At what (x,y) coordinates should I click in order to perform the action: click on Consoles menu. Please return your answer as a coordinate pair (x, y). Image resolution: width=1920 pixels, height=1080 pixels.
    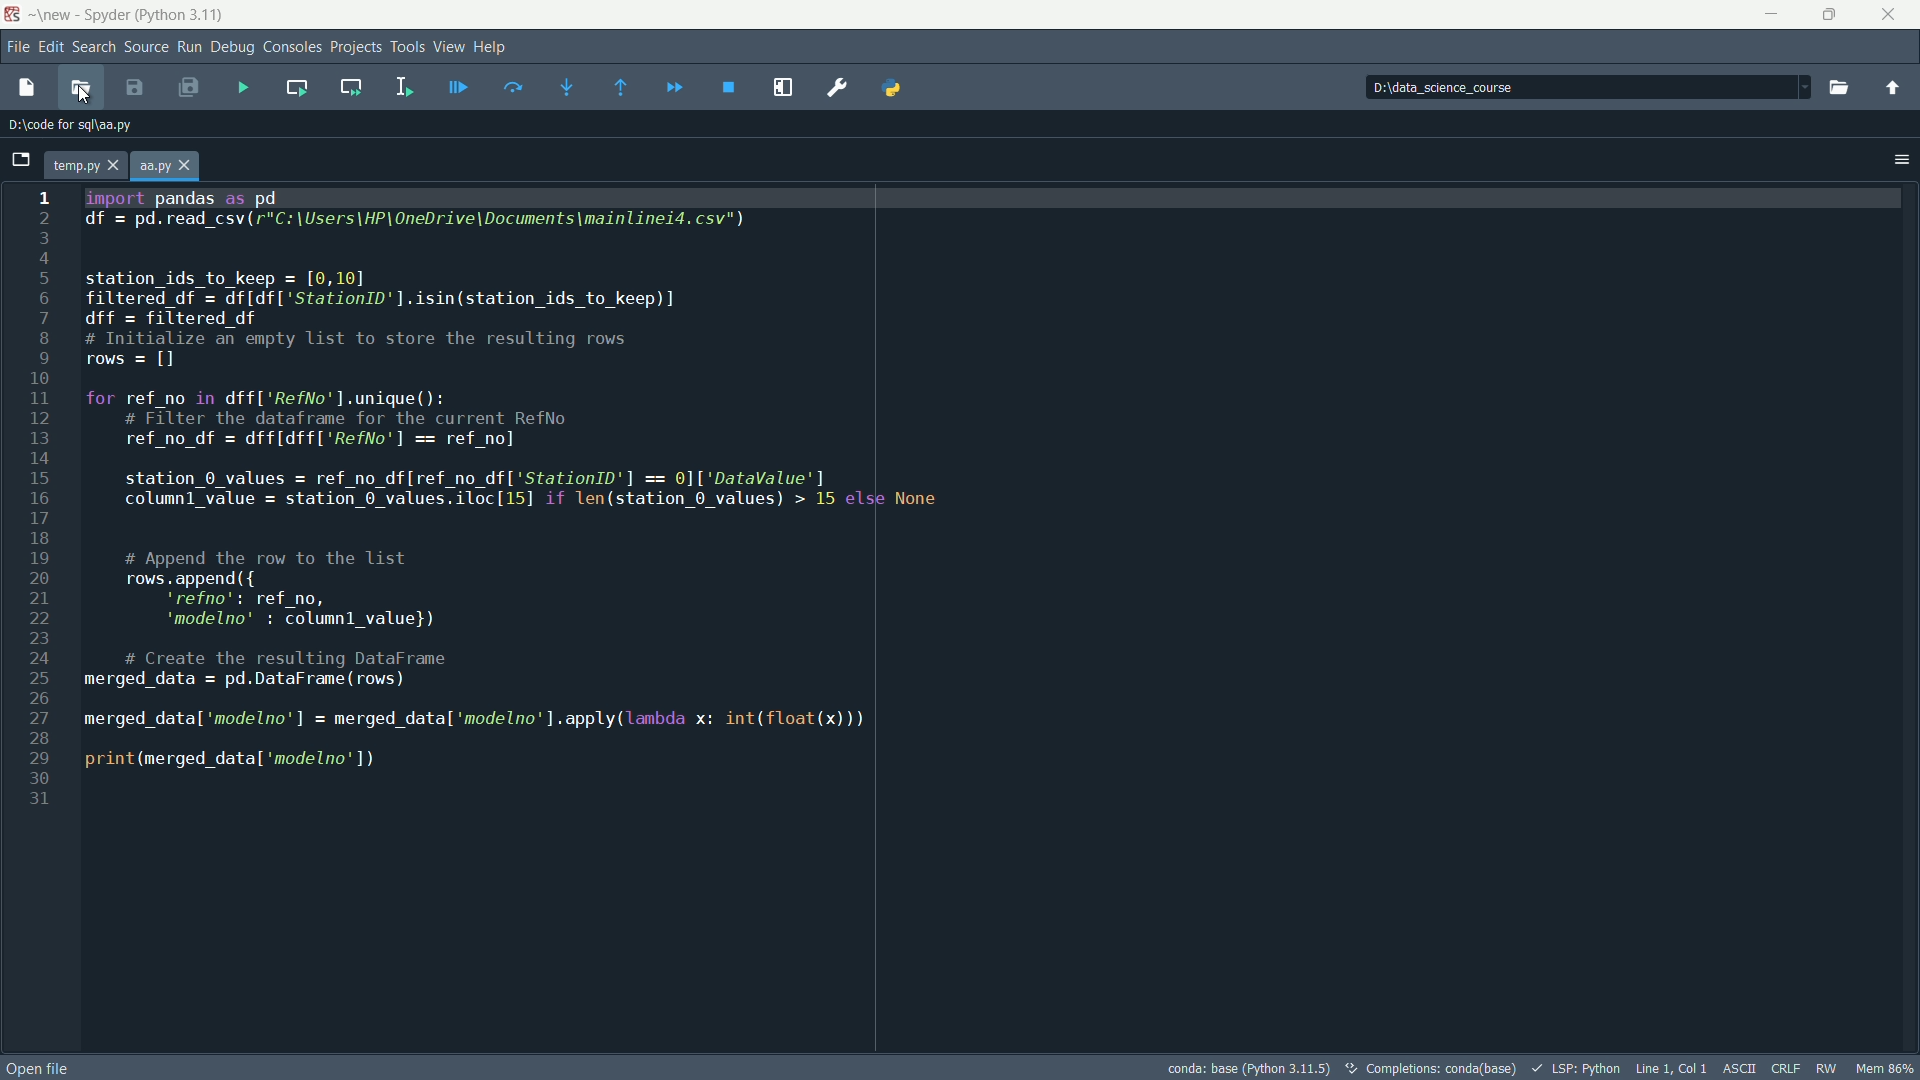
    Looking at the image, I should click on (292, 47).